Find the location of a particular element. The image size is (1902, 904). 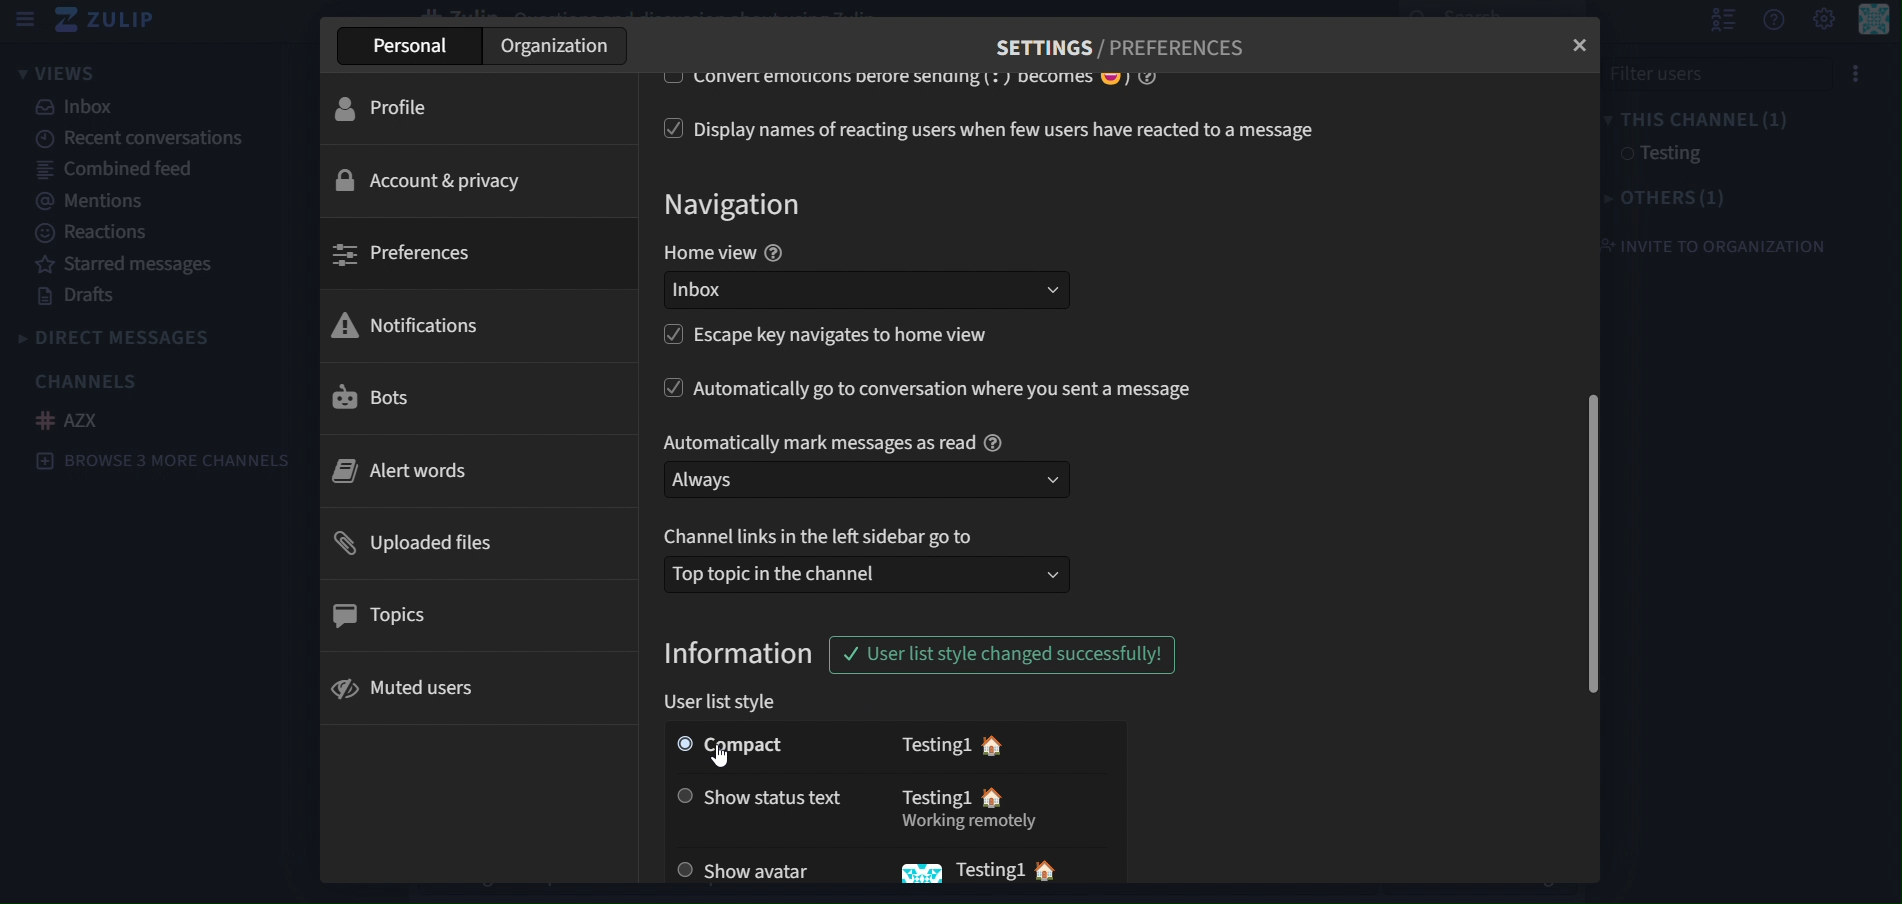

channel links in the left sidebar go to is located at coordinates (825, 537).